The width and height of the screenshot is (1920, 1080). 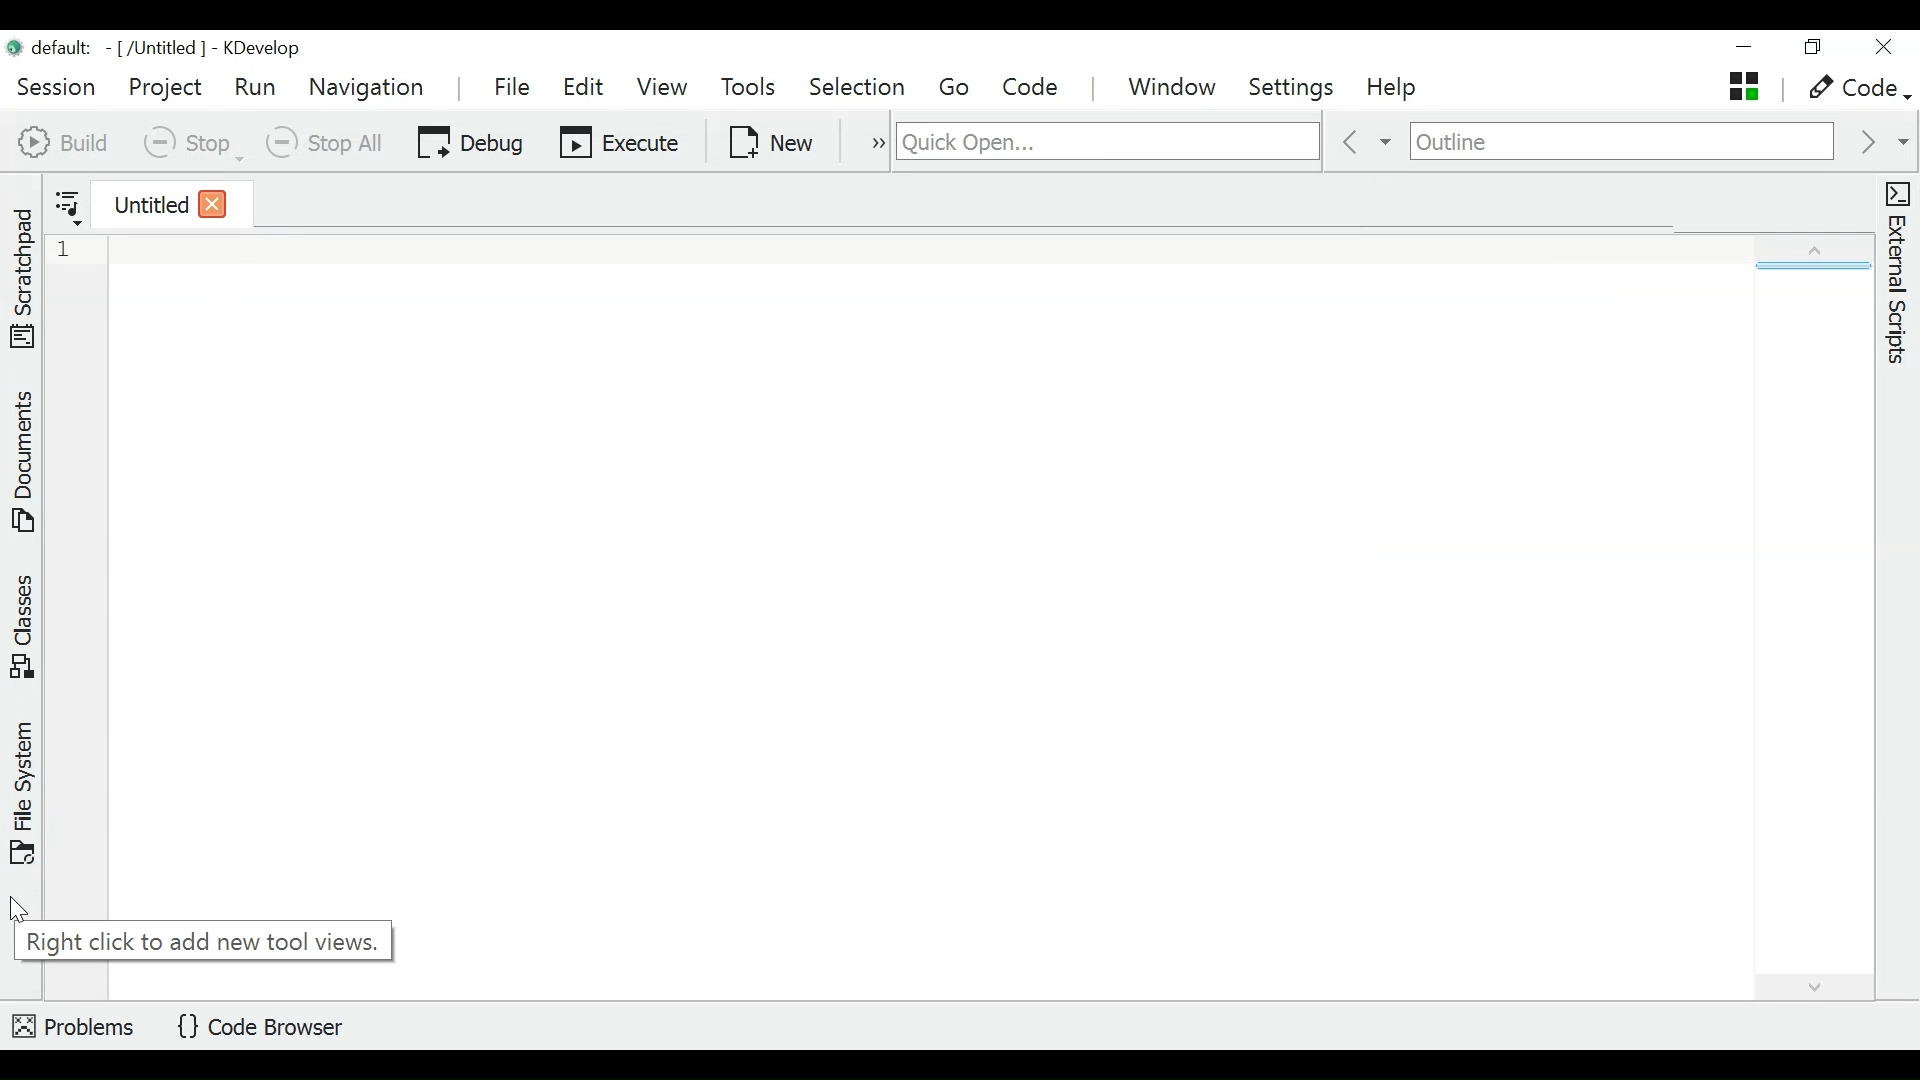 What do you see at coordinates (871, 140) in the screenshot?
I see `more` at bounding box center [871, 140].